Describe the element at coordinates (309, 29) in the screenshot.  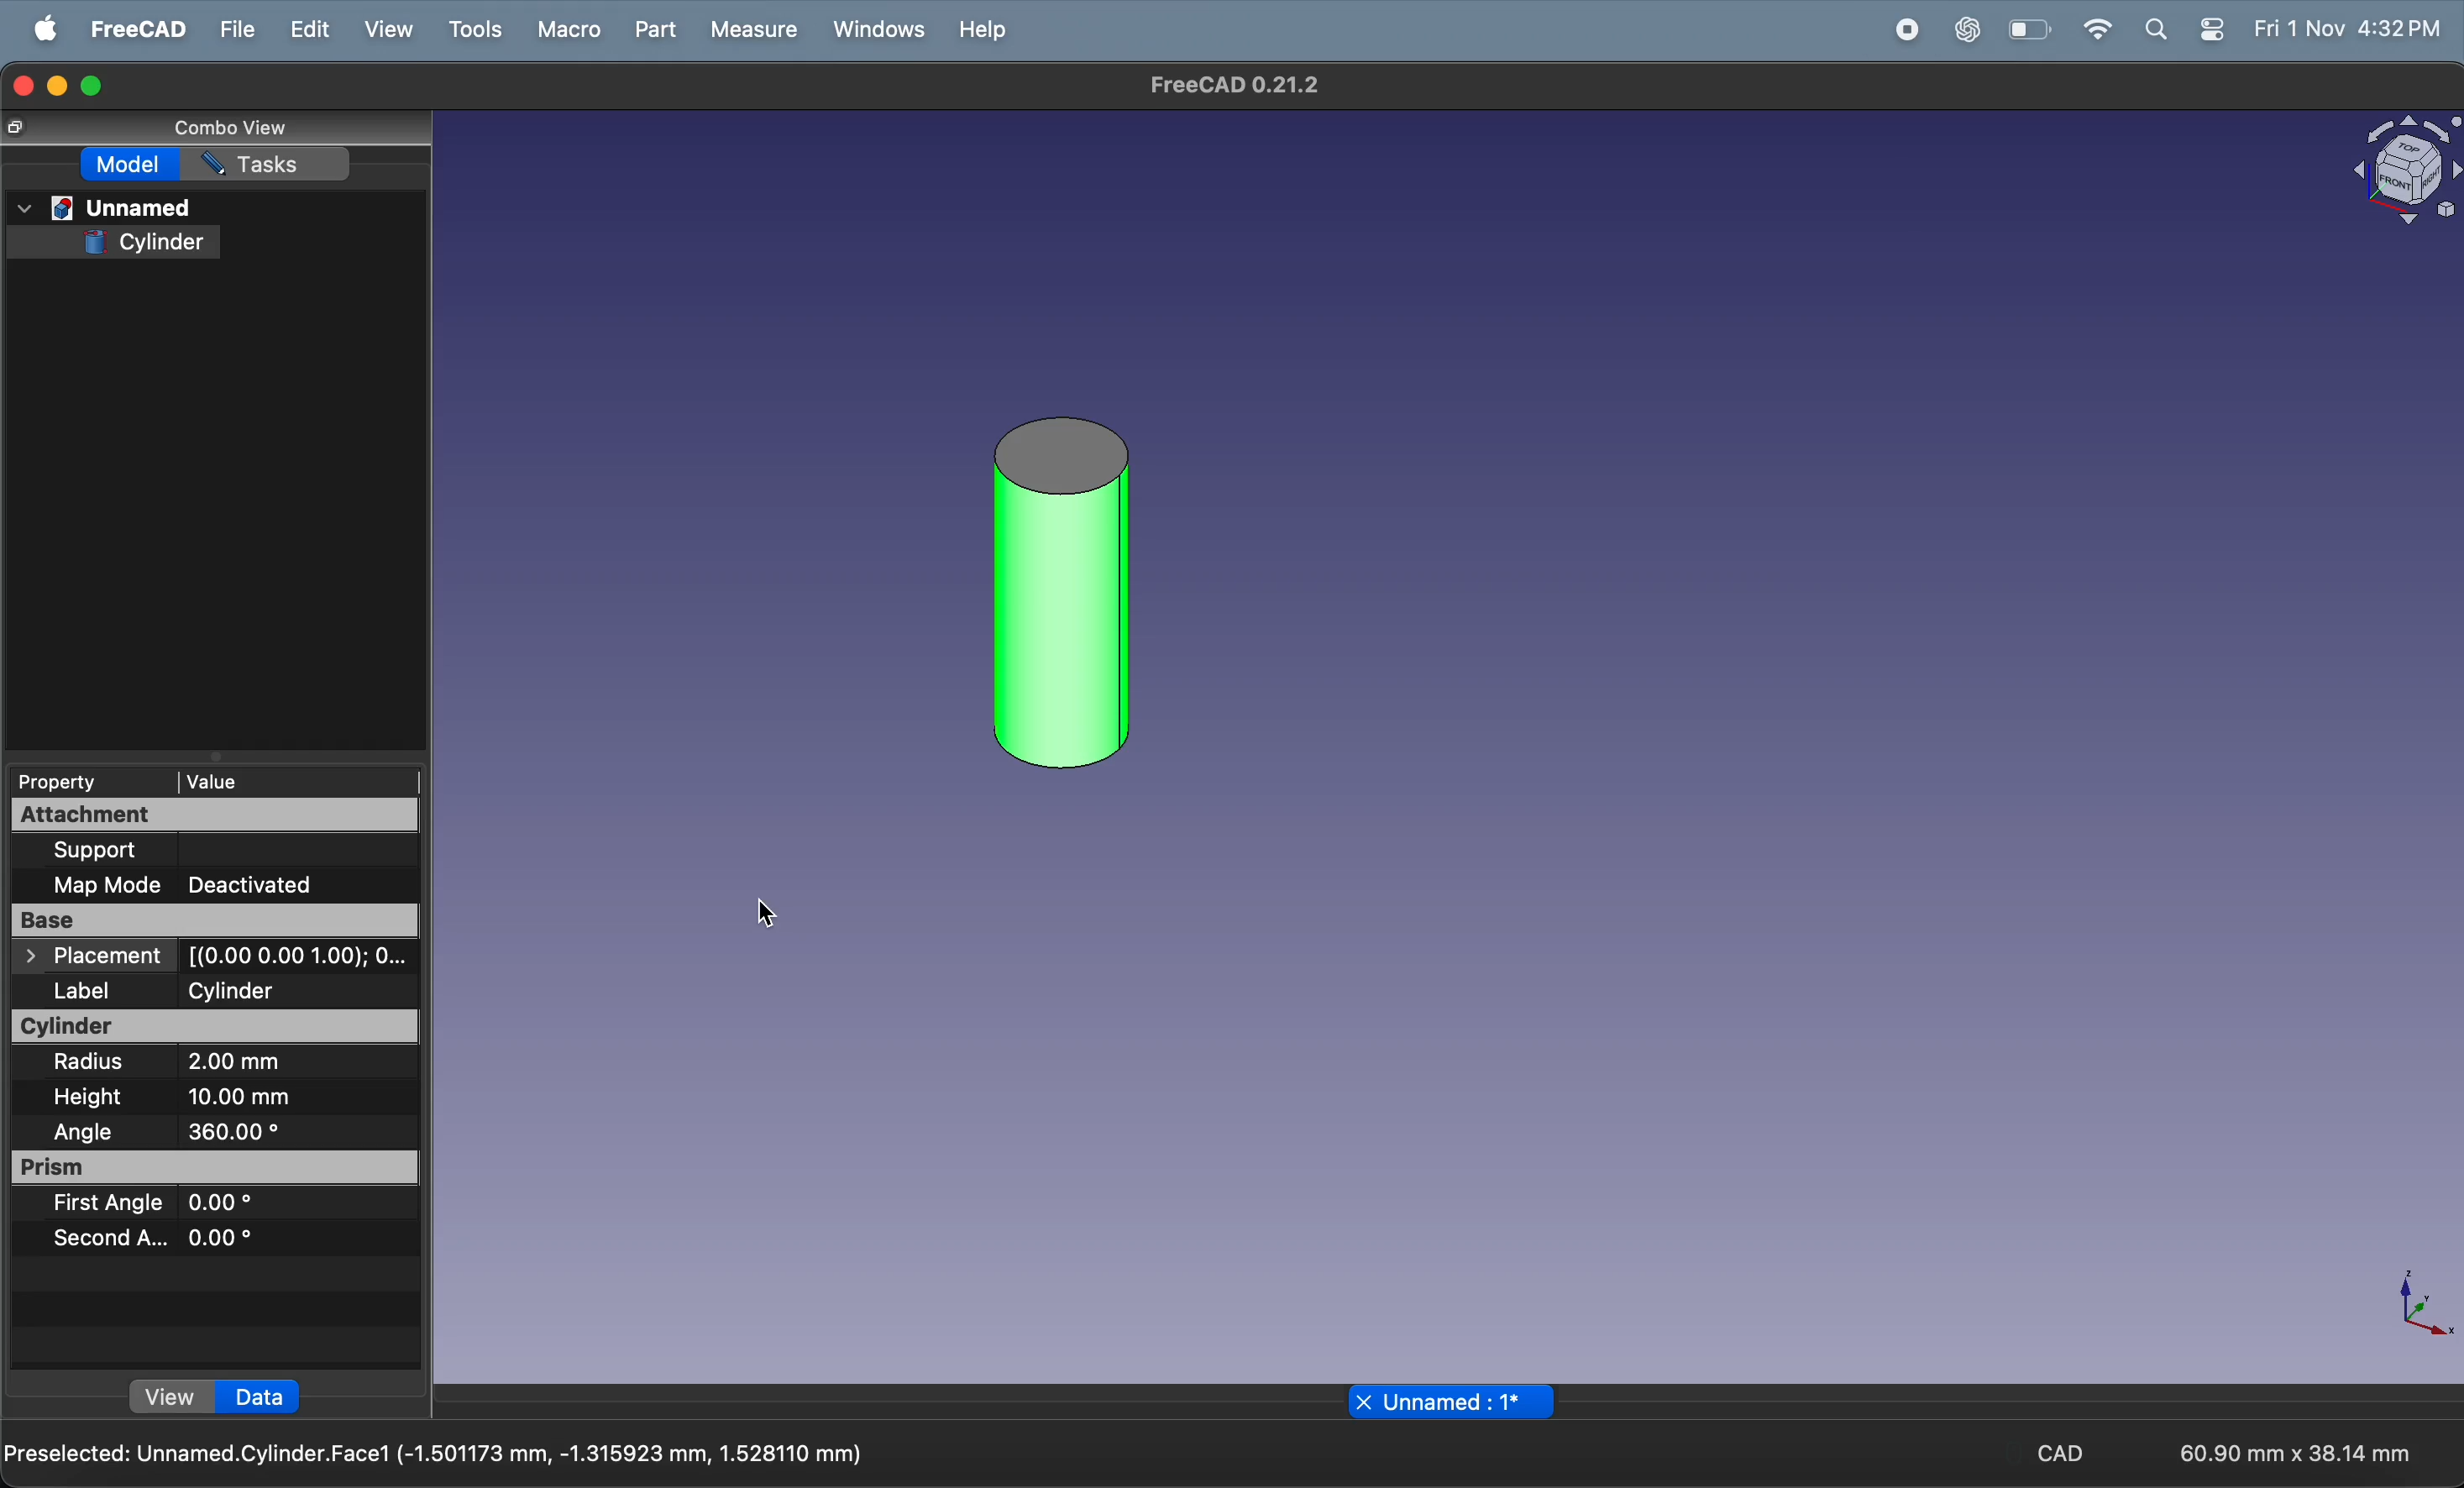
I see `edit` at that location.